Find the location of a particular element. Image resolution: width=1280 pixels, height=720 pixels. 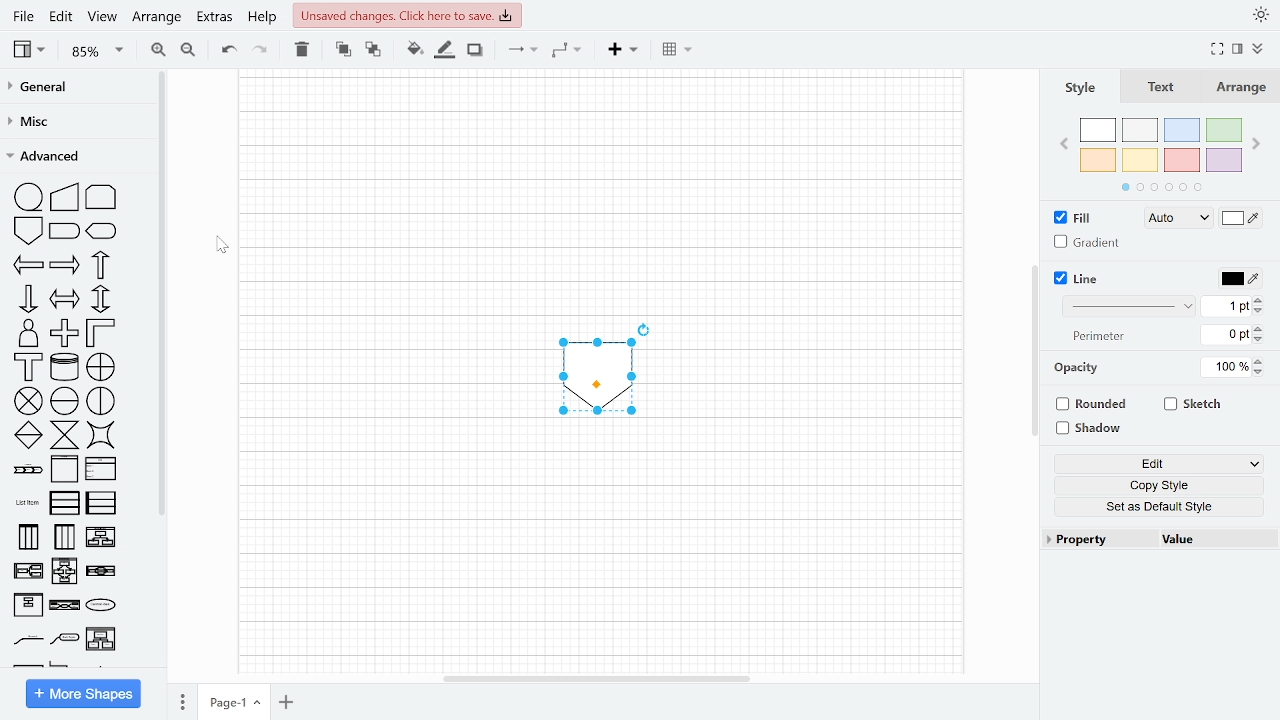

Fill is located at coordinates (1072, 218).